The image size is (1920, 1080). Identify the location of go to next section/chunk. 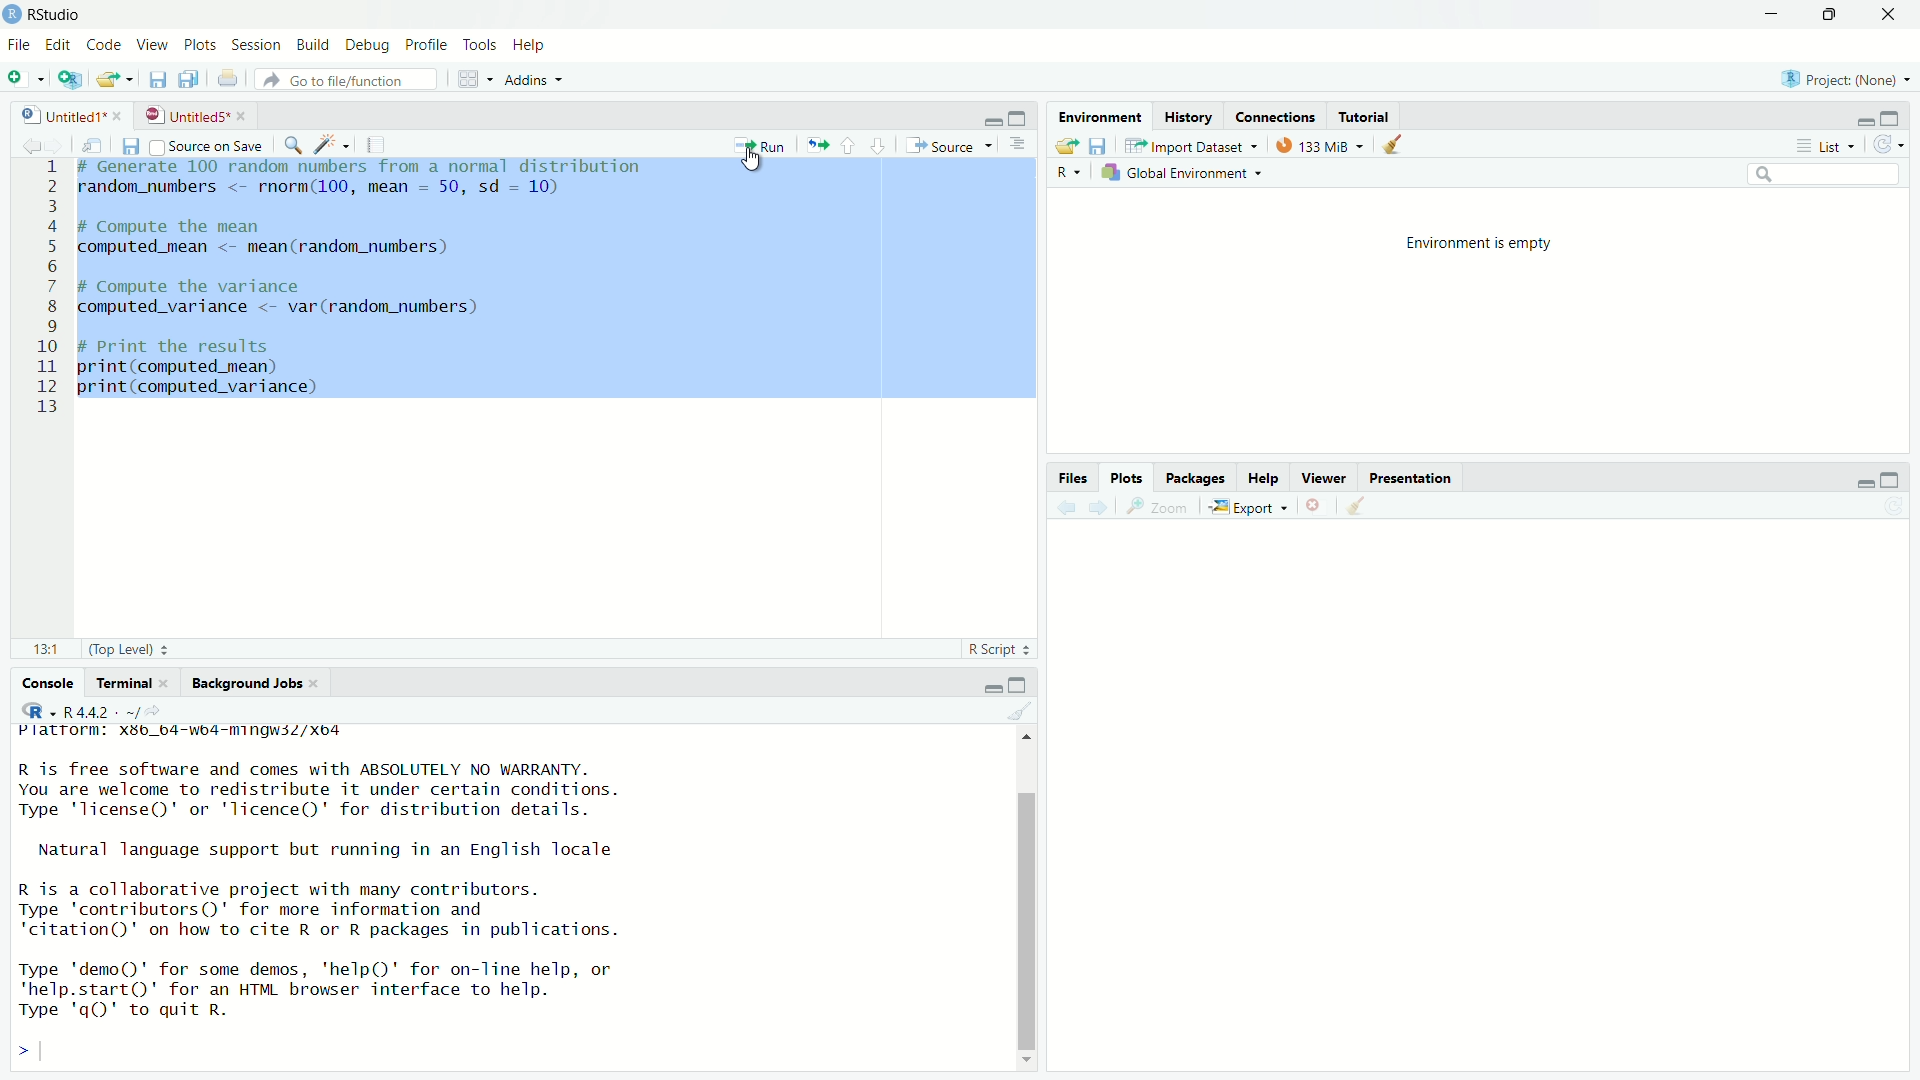
(880, 145).